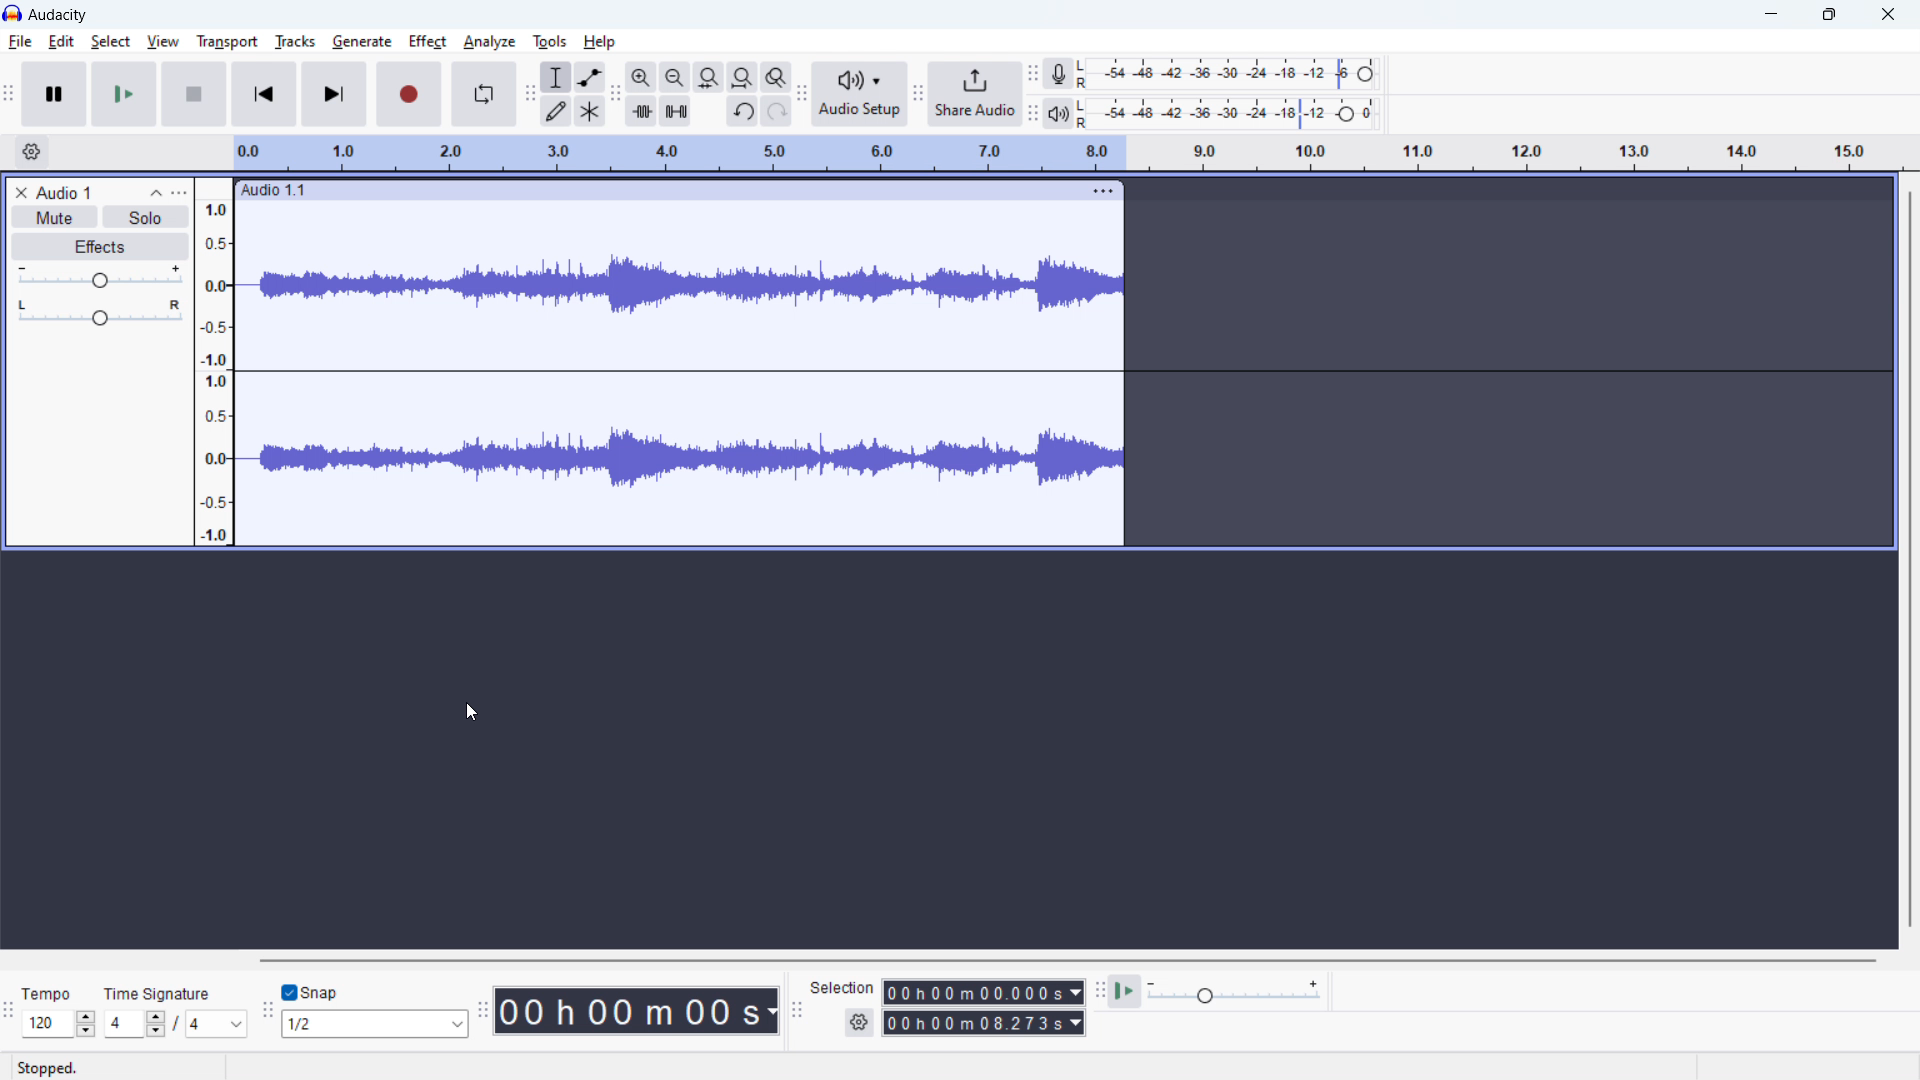 The height and width of the screenshot is (1080, 1920). Describe the element at coordinates (982, 1023) in the screenshot. I see `end time` at that location.